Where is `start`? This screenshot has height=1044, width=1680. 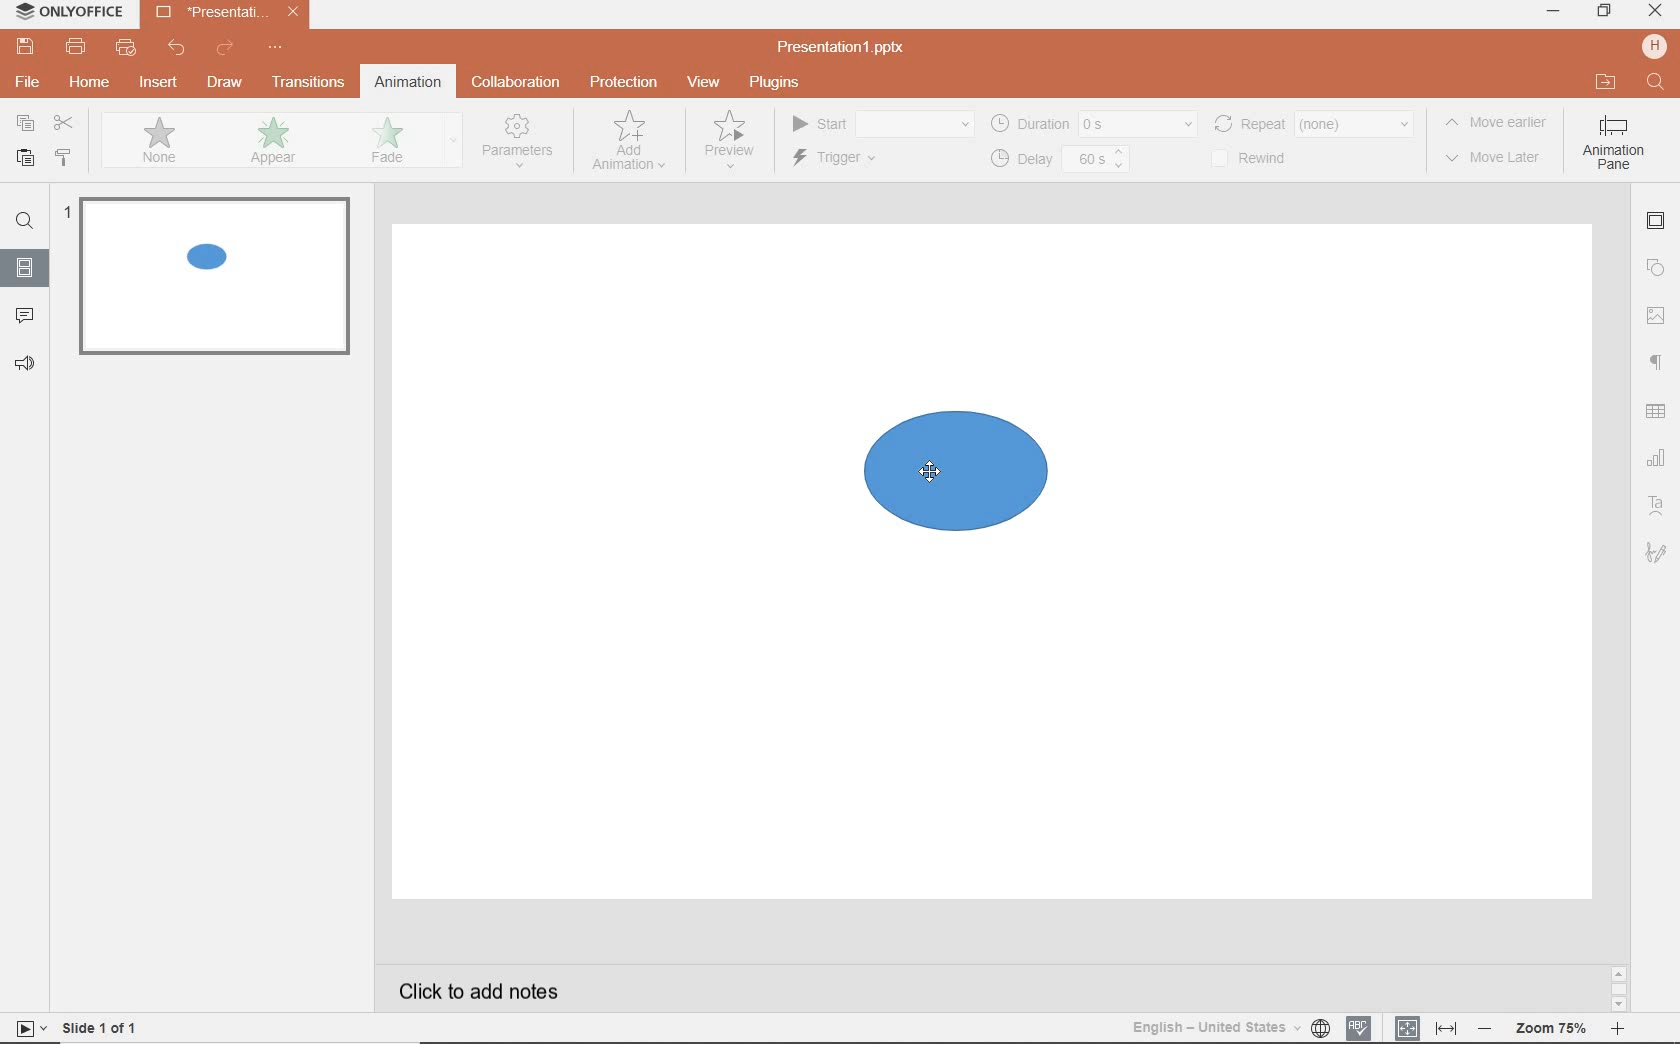
start is located at coordinates (880, 125).